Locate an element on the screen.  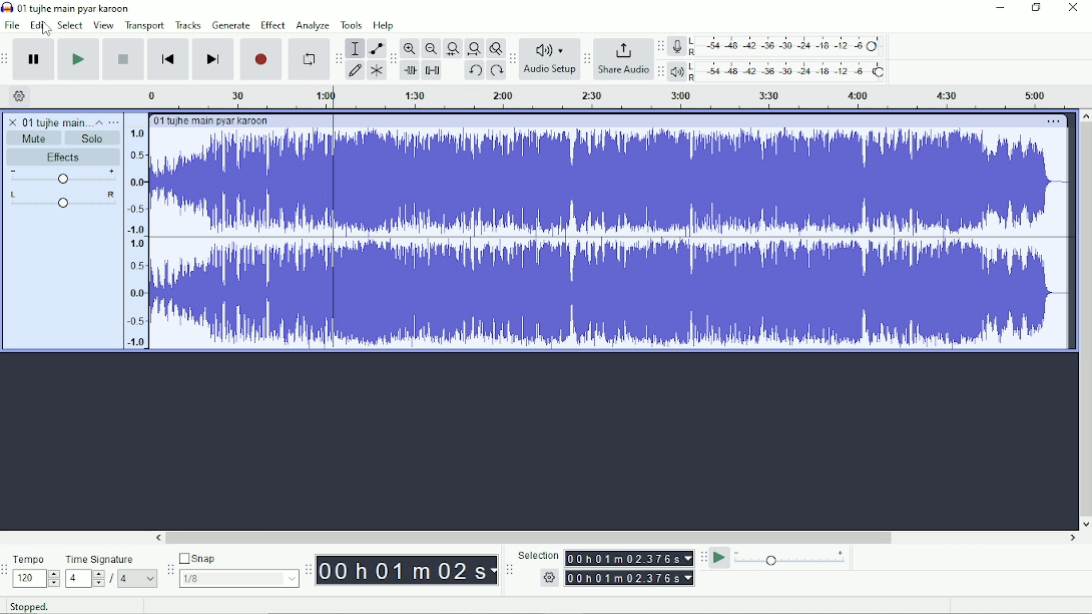
Zoom Out is located at coordinates (430, 48).